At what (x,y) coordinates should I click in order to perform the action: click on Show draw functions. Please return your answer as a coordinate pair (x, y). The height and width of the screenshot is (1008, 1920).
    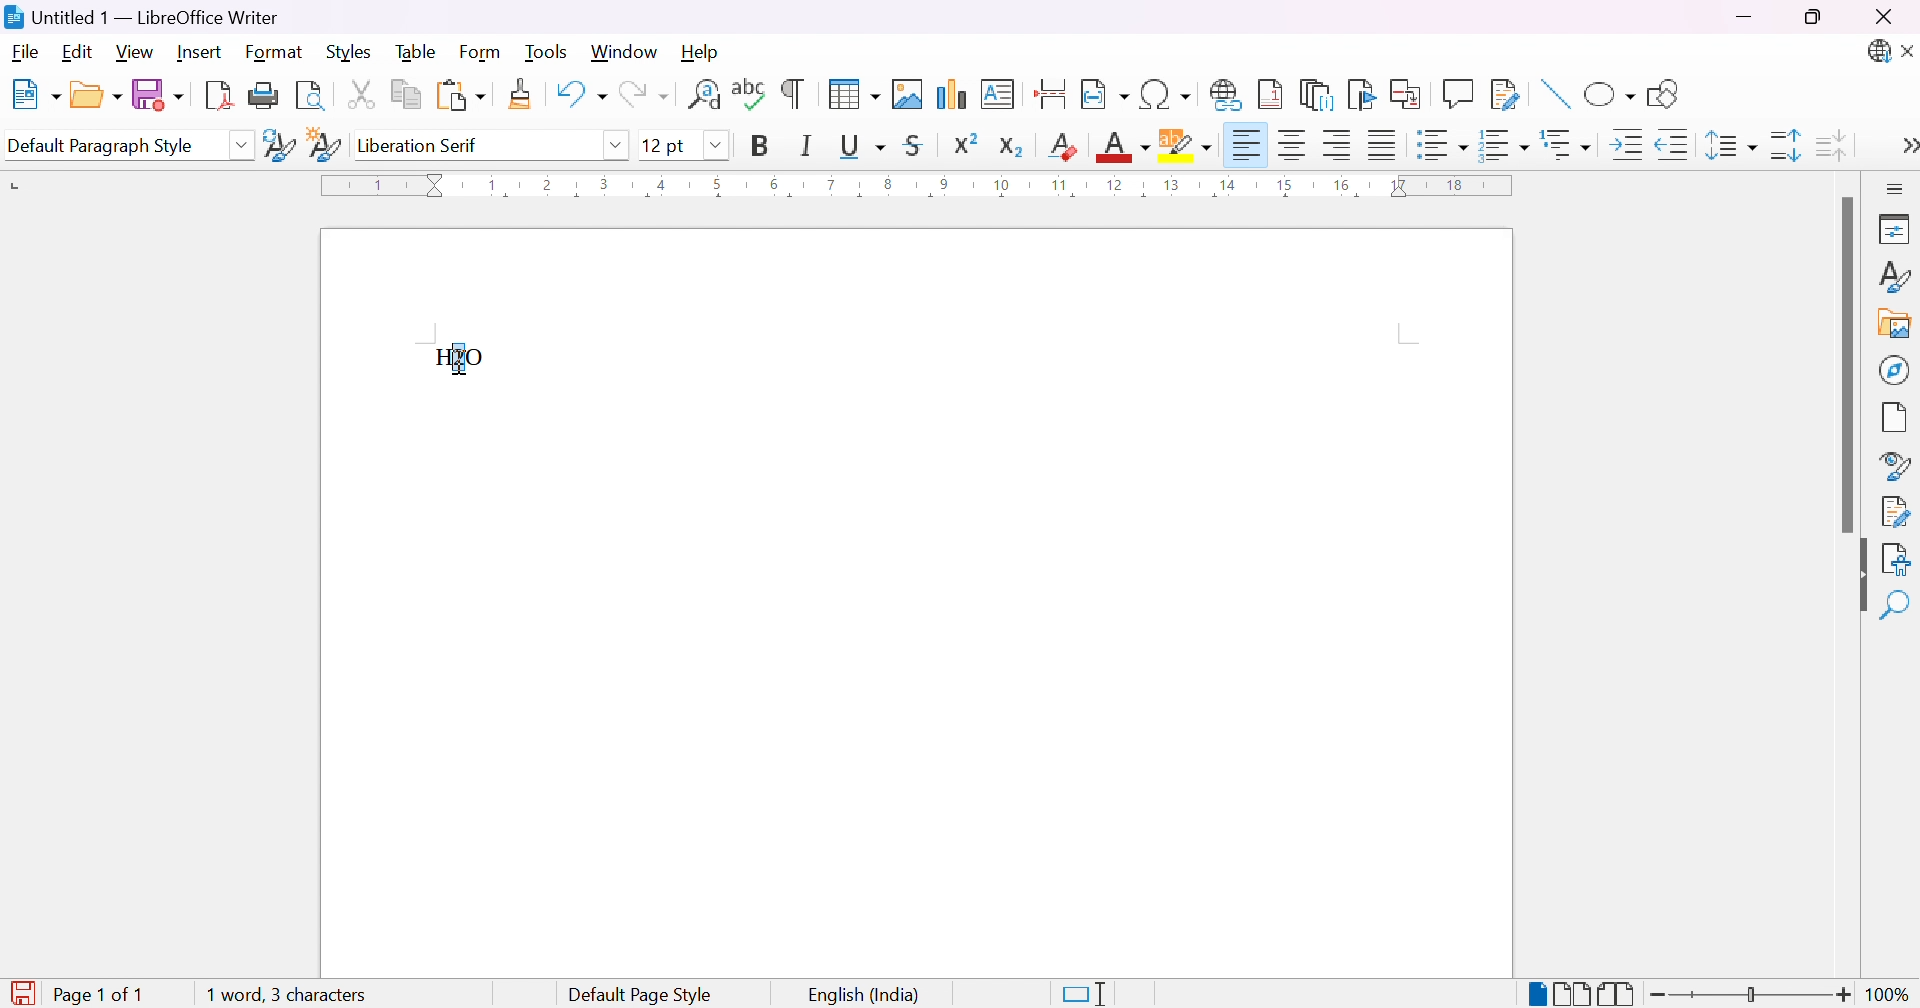
    Looking at the image, I should click on (1660, 94).